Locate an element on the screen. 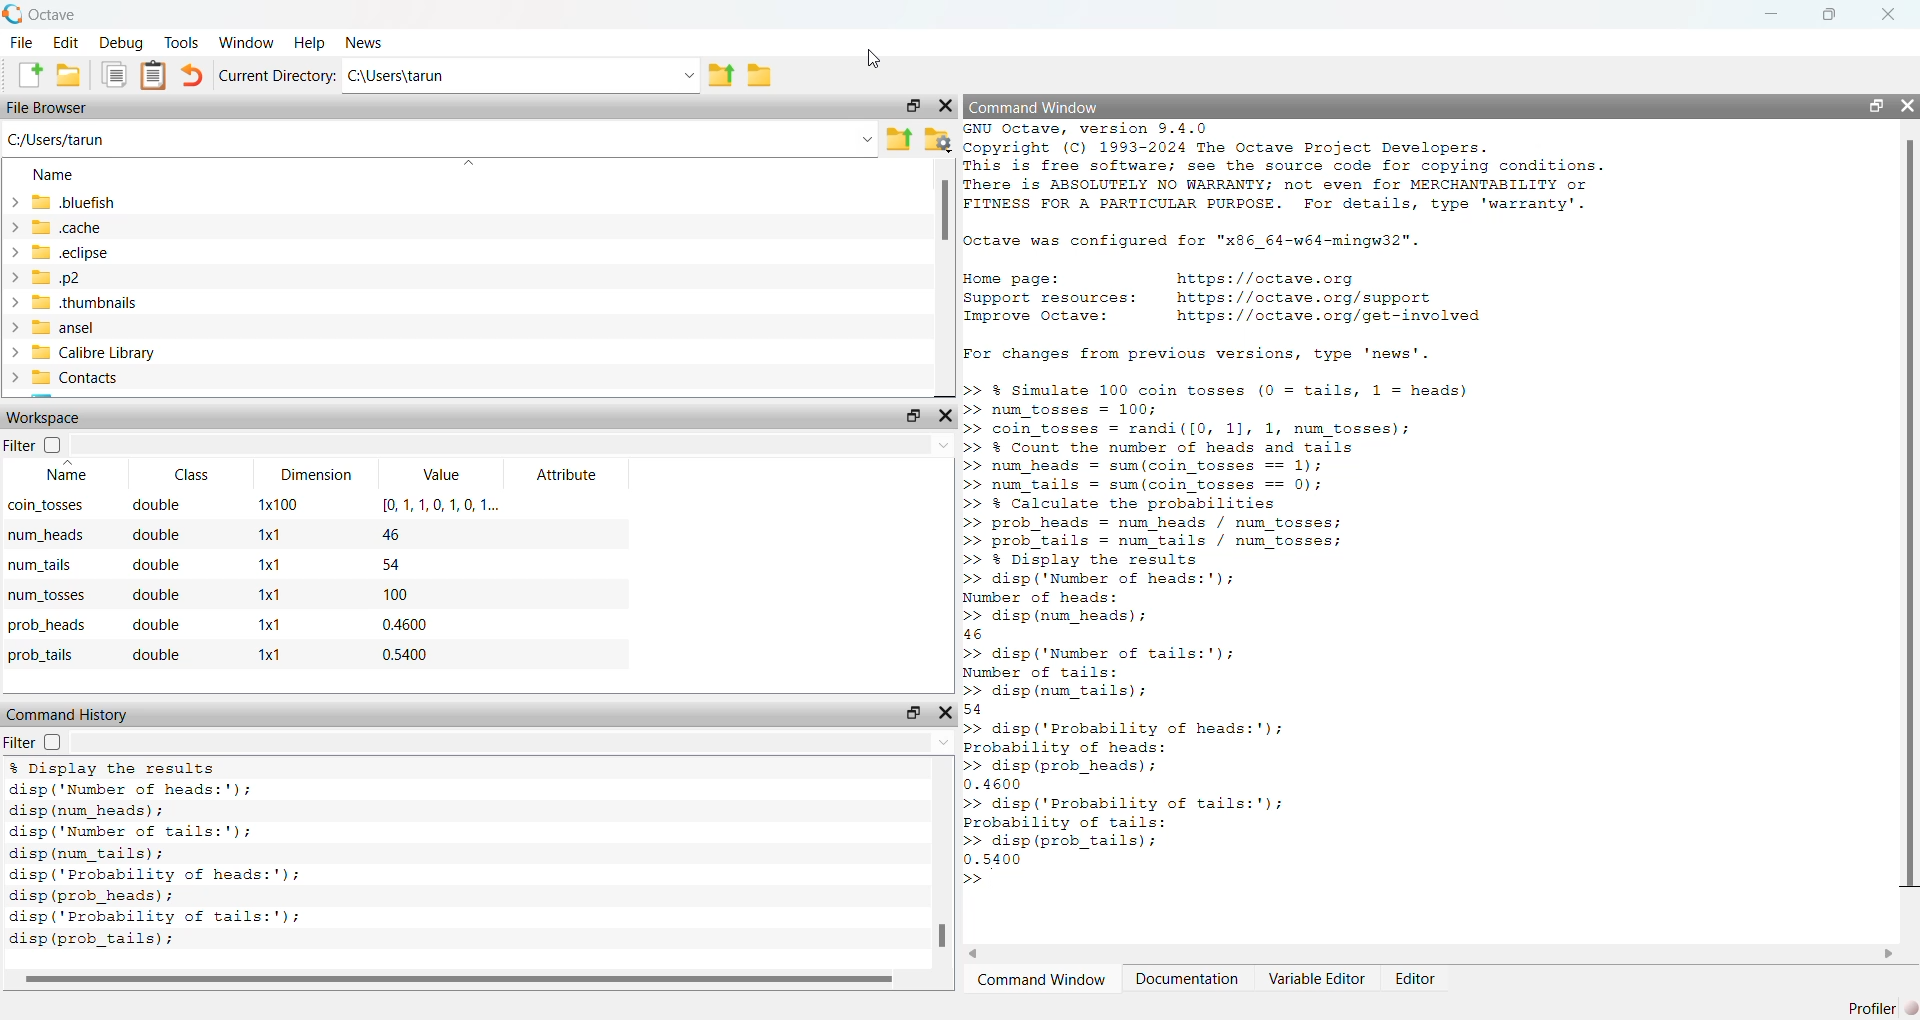  1x1 is located at coordinates (268, 623).